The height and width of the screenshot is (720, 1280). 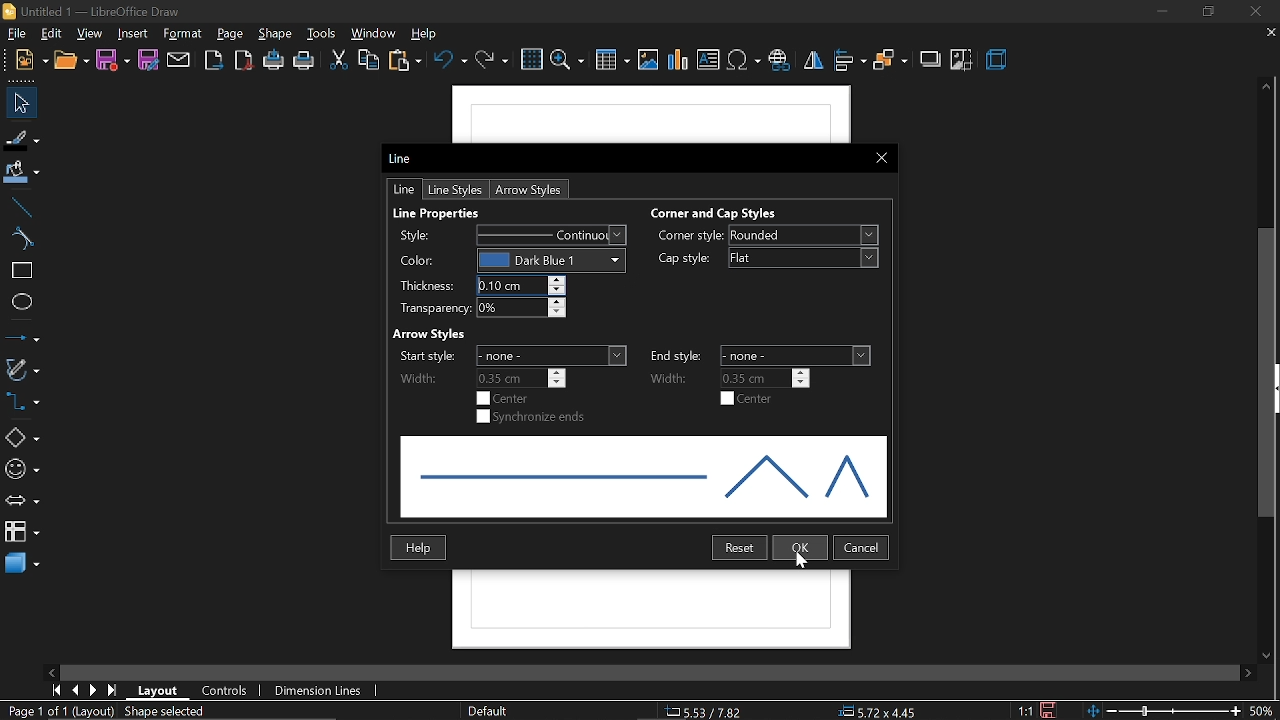 What do you see at coordinates (15, 32) in the screenshot?
I see `file` at bounding box center [15, 32].